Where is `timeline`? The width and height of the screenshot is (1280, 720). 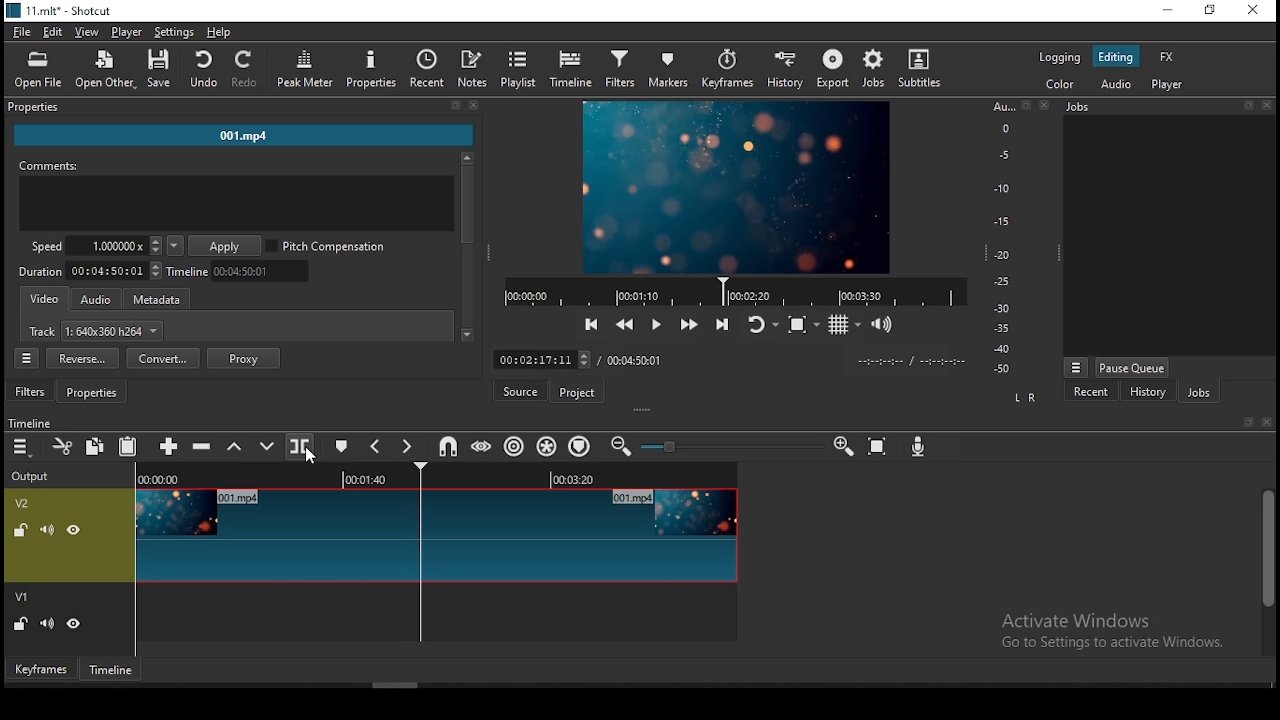 timeline is located at coordinates (242, 271).